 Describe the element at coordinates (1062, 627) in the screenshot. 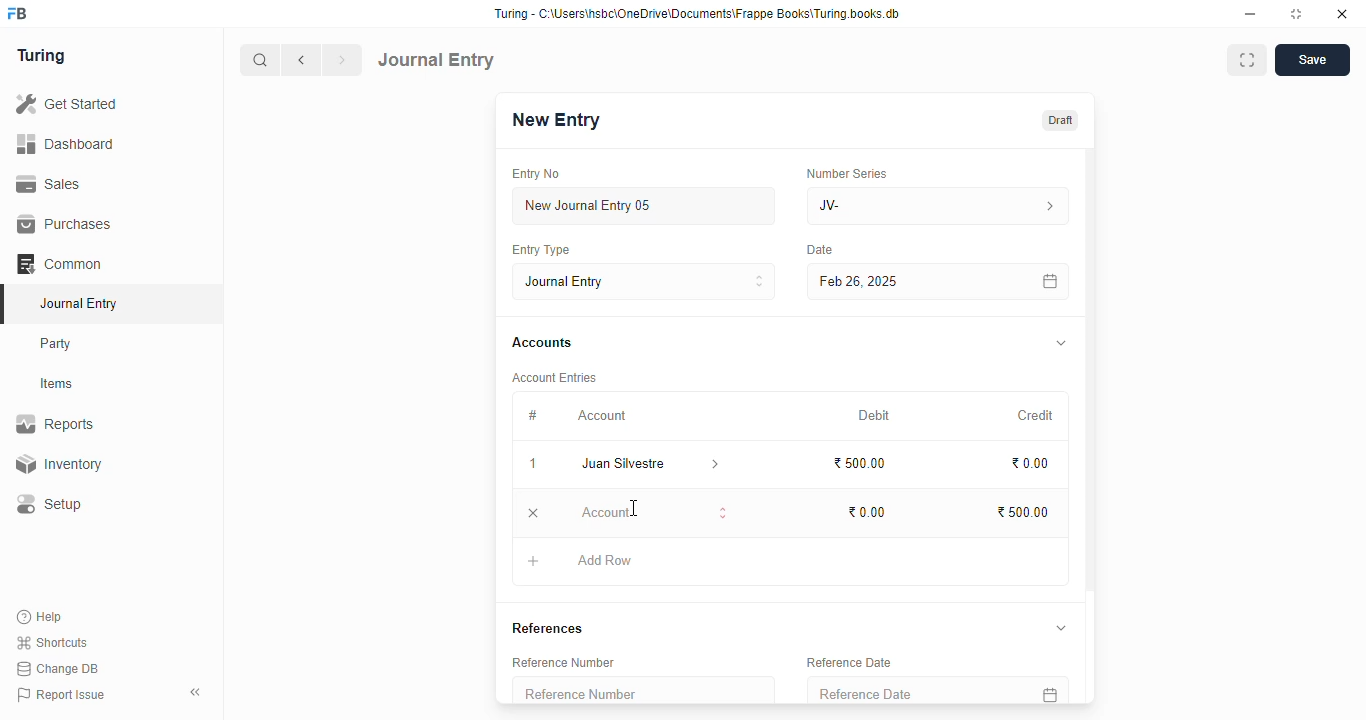

I see `toggle expand/collapse` at that location.